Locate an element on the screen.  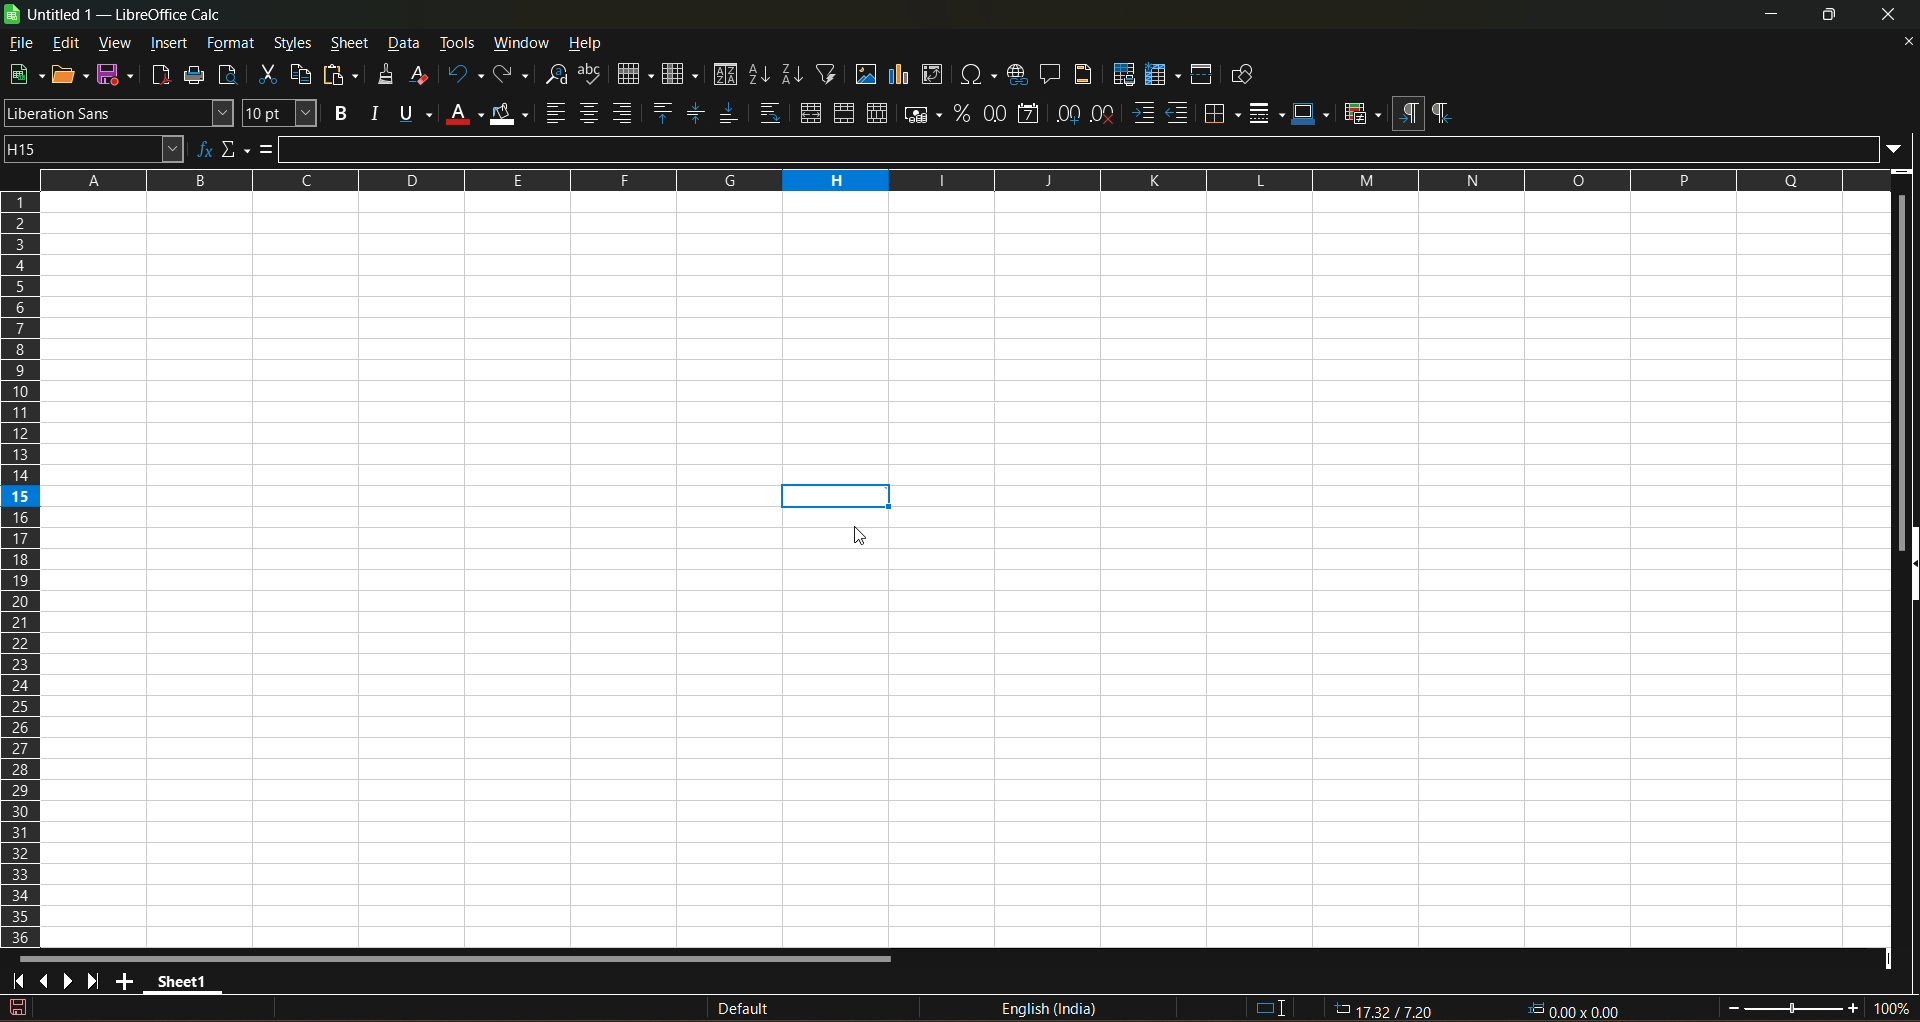
help is located at coordinates (587, 44).